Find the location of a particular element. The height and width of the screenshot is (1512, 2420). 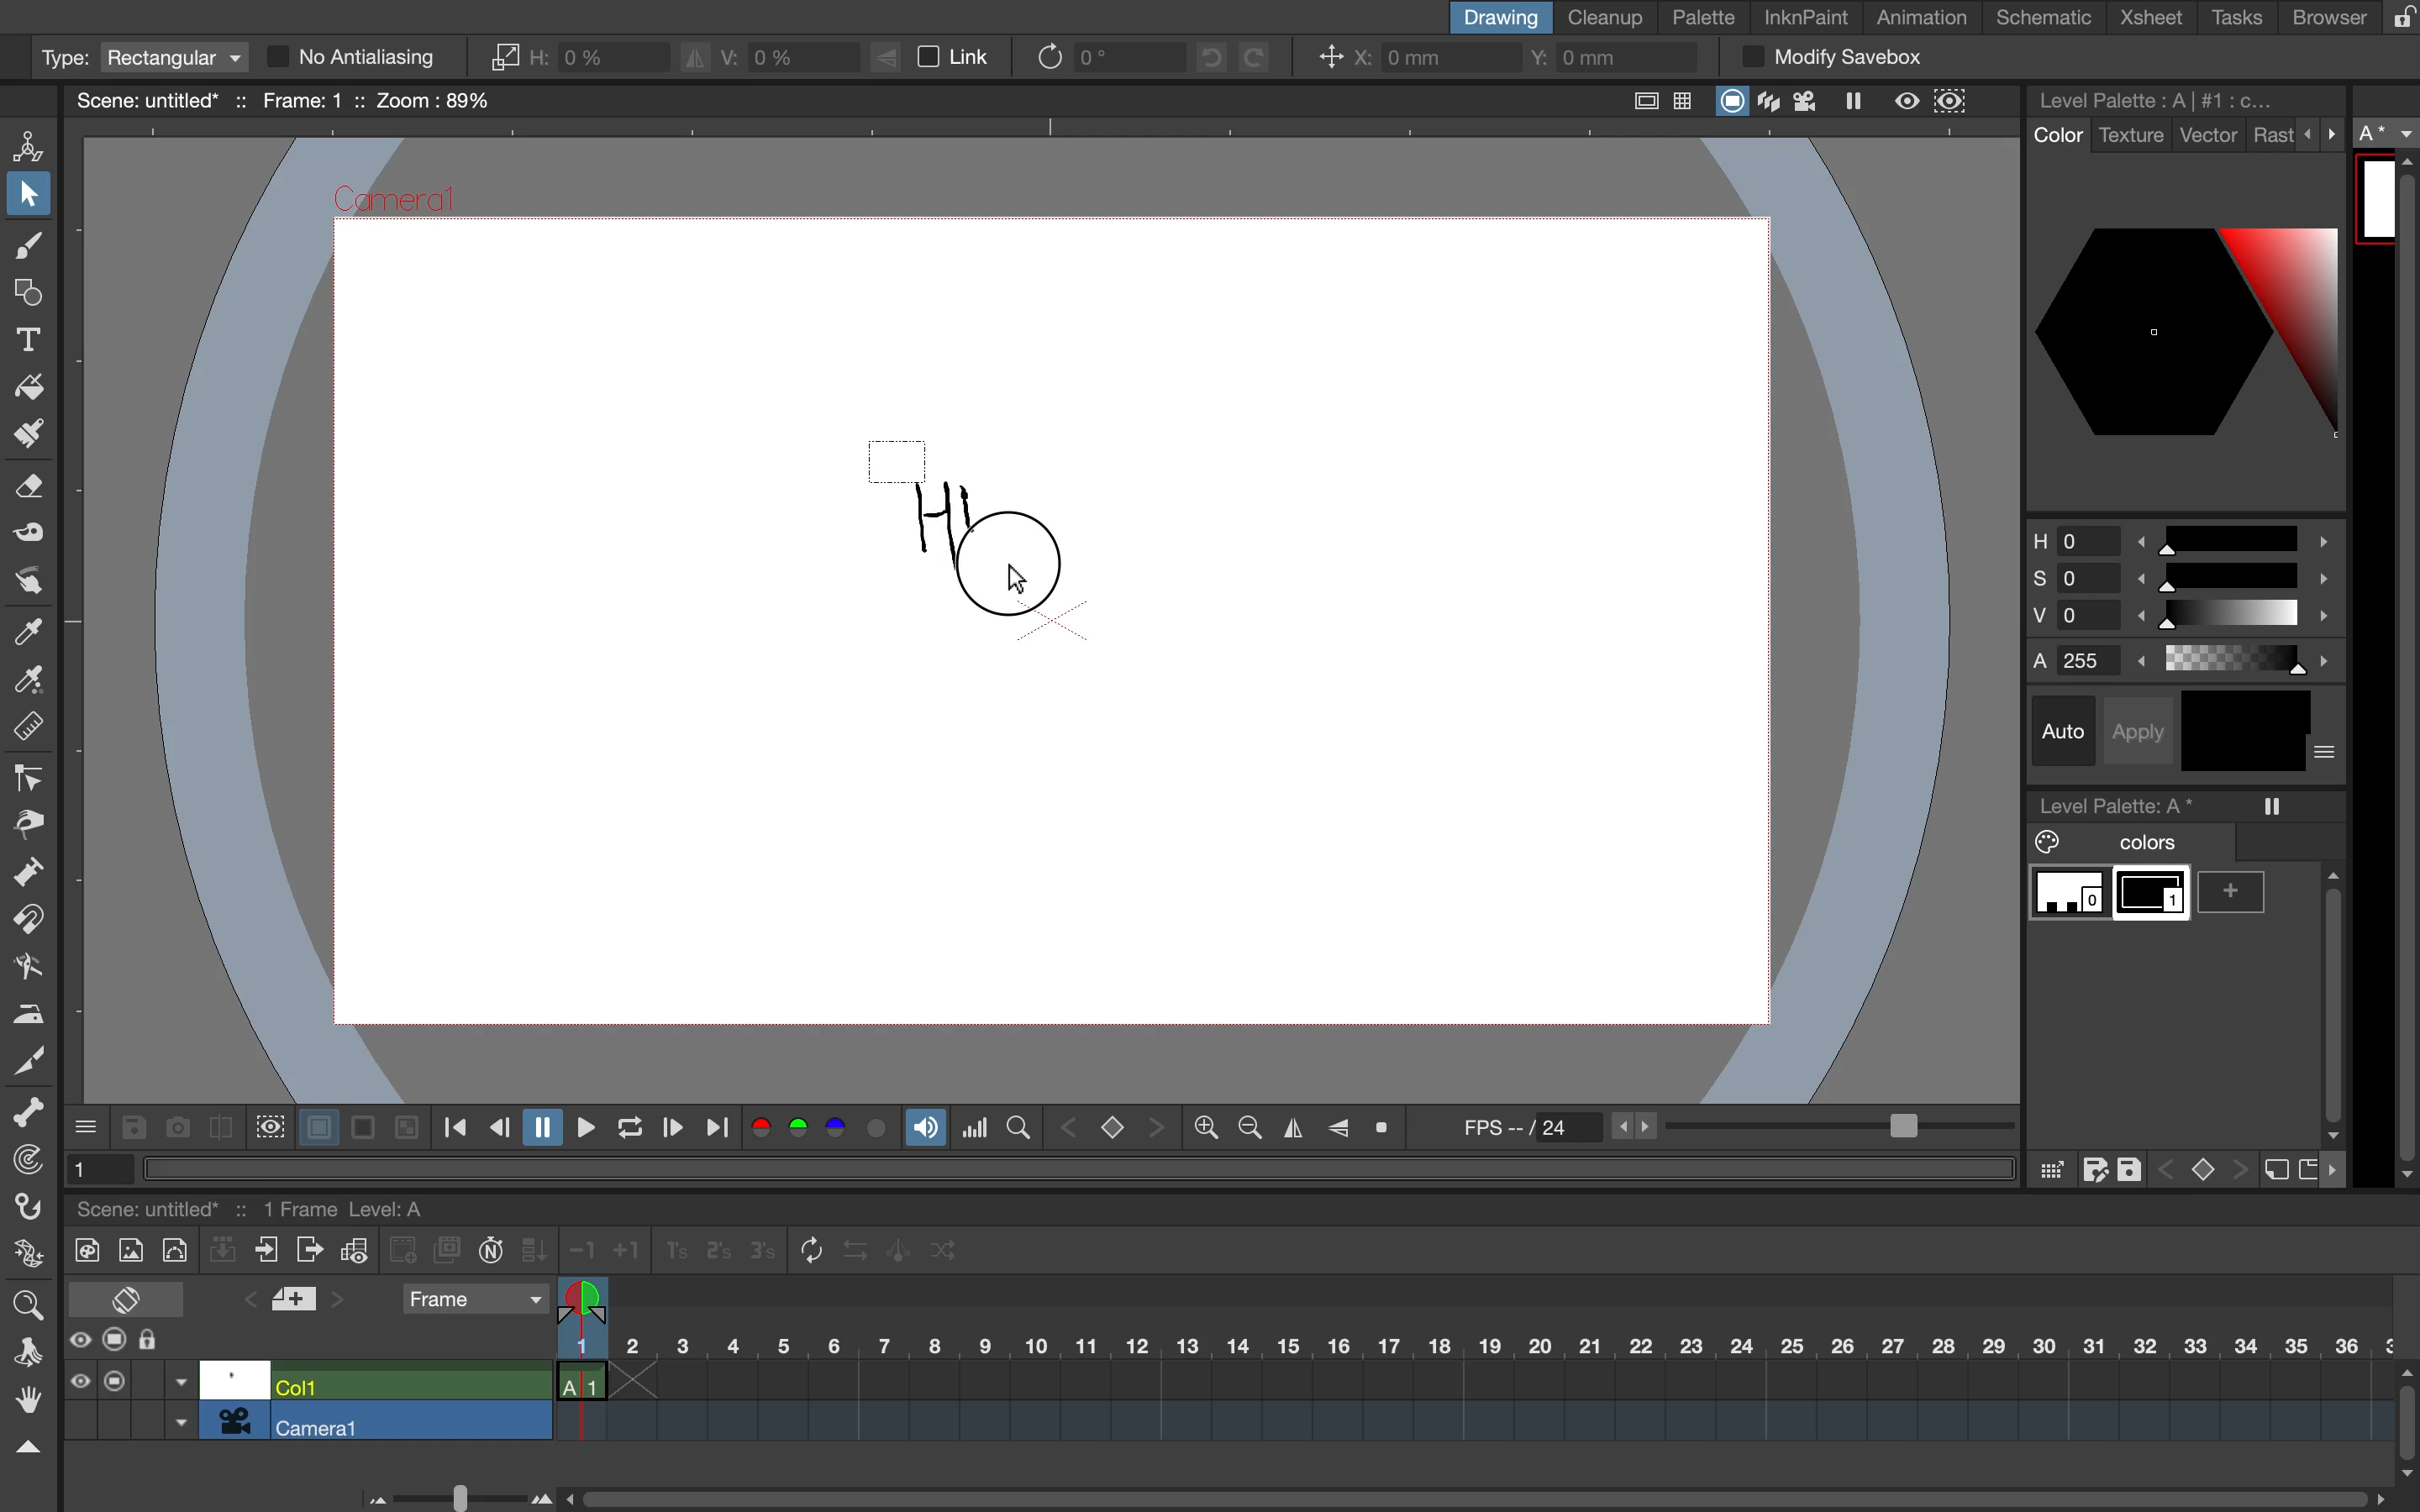

ruler tool is located at coordinates (29, 730).